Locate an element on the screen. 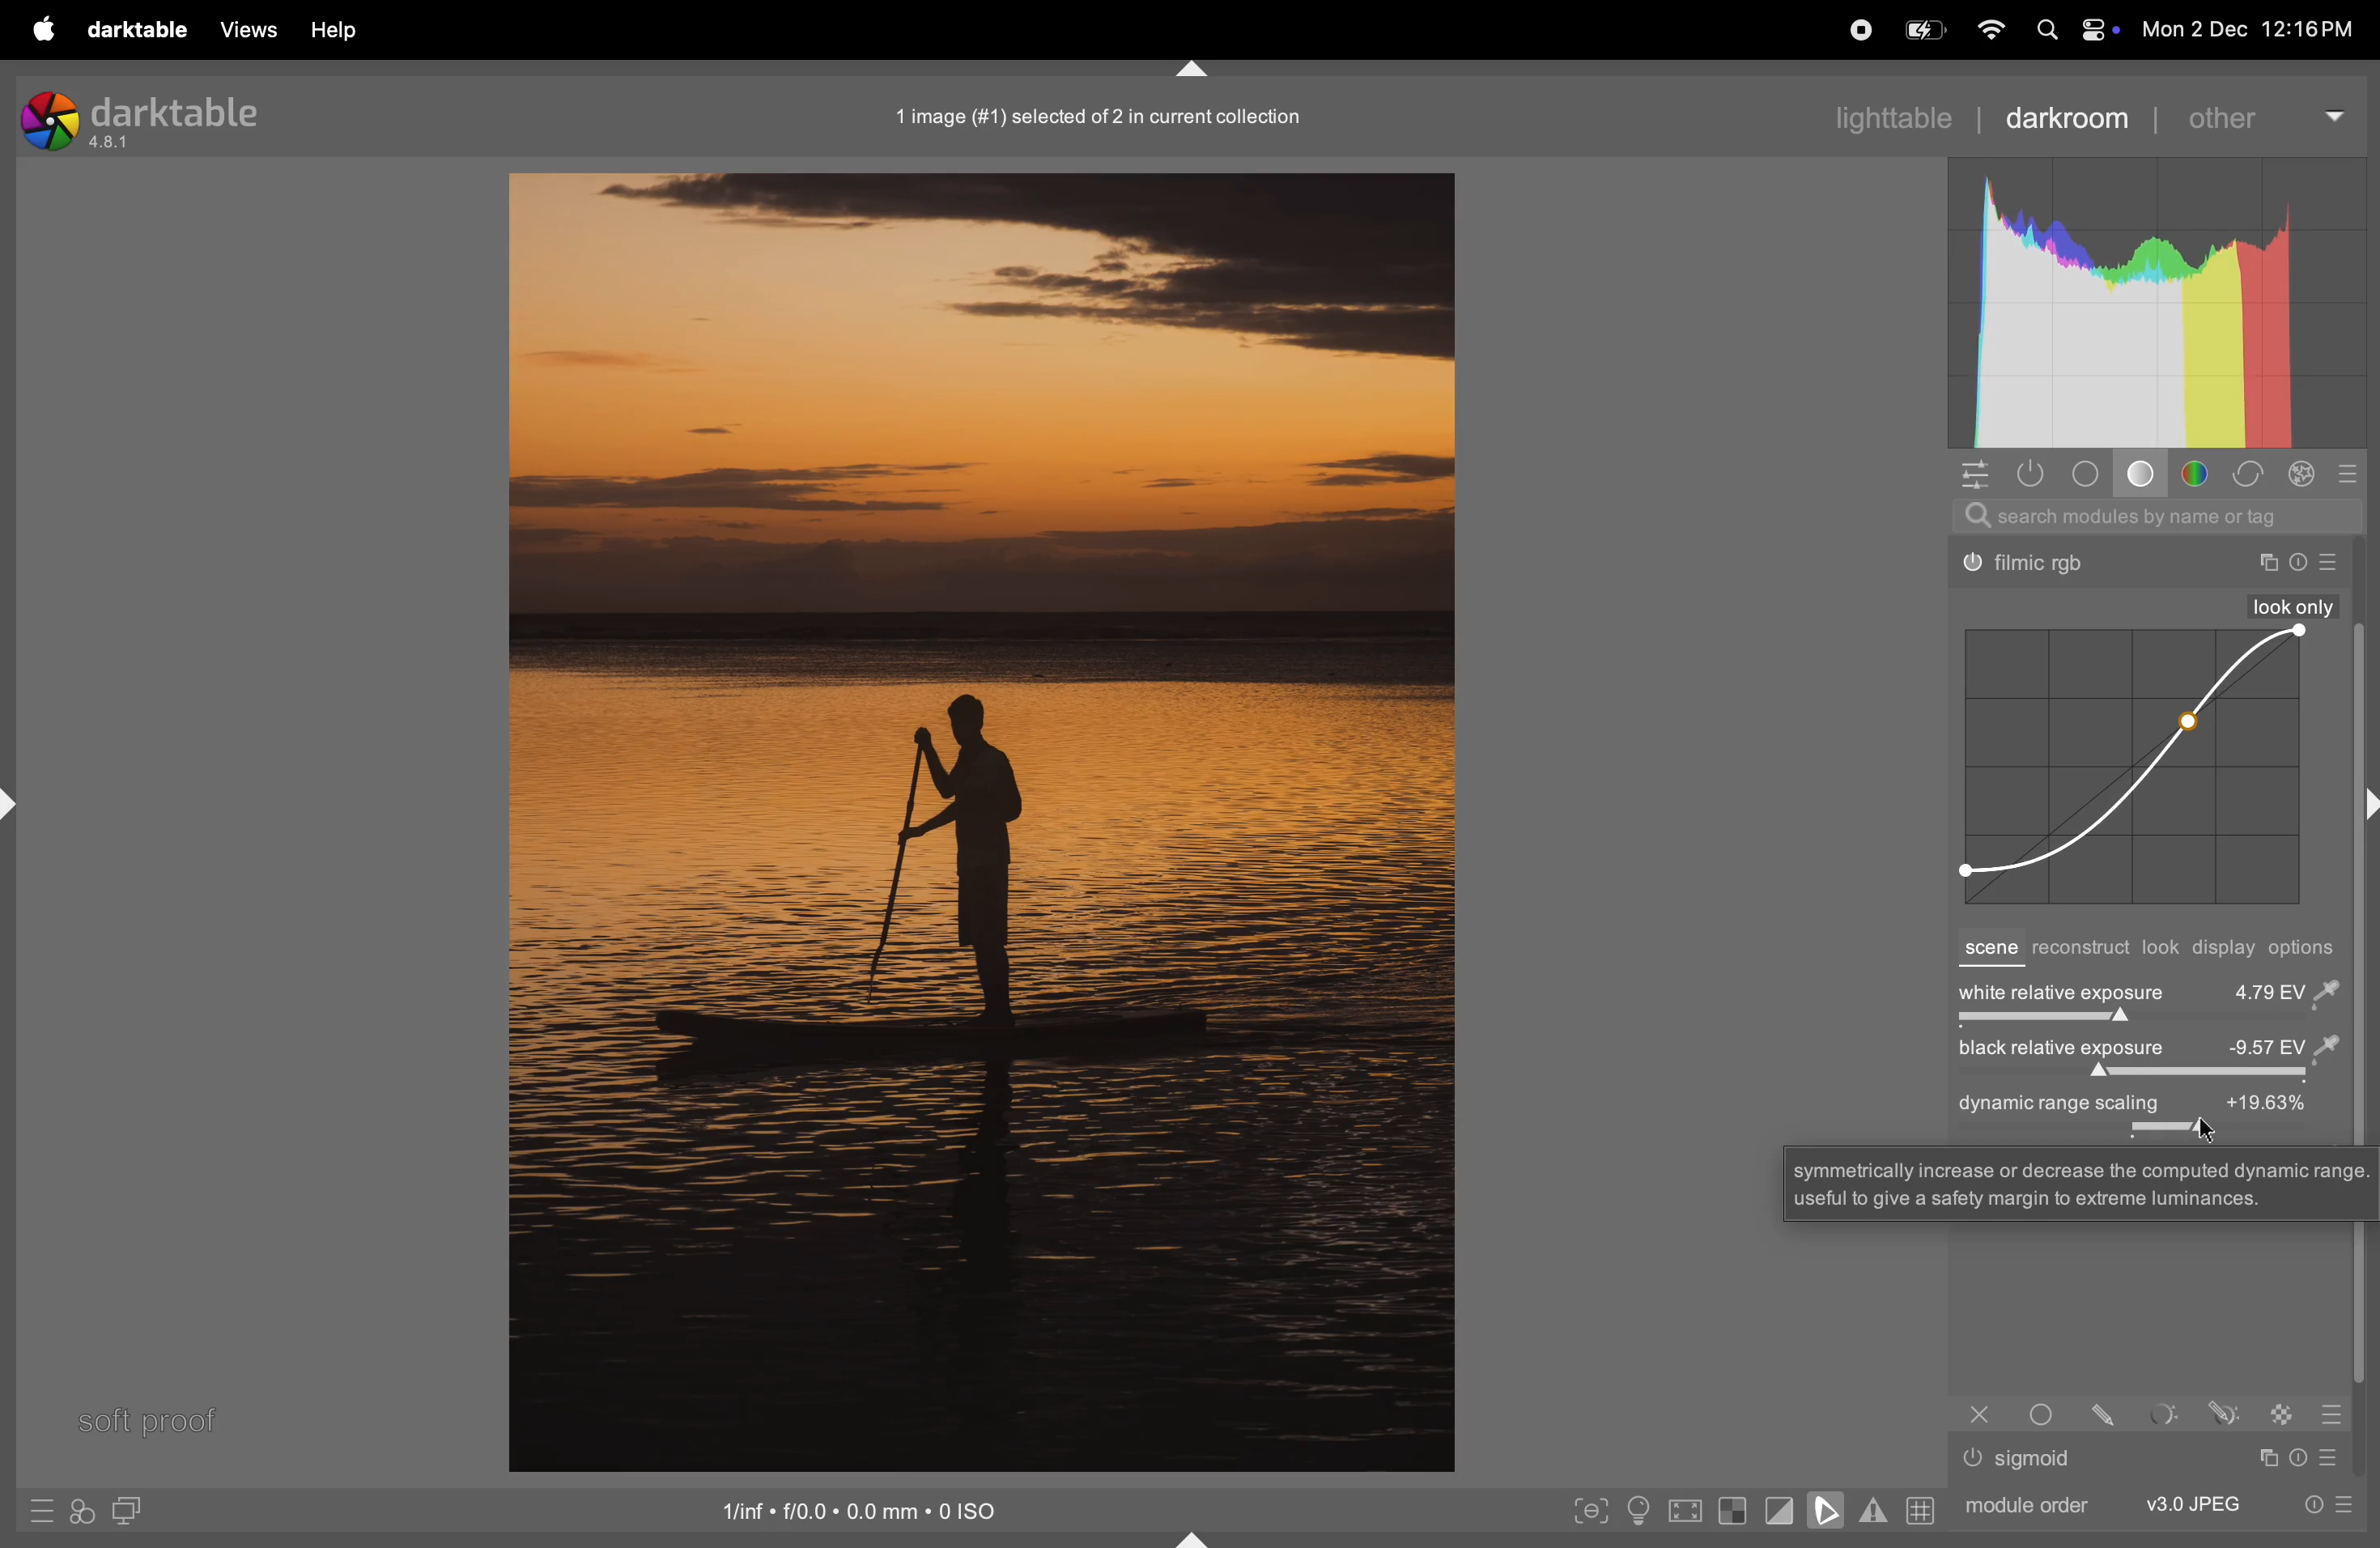 Image resolution: width=2380 pixels, height=1548 pixels. options is located at coordinates (2308, 948).